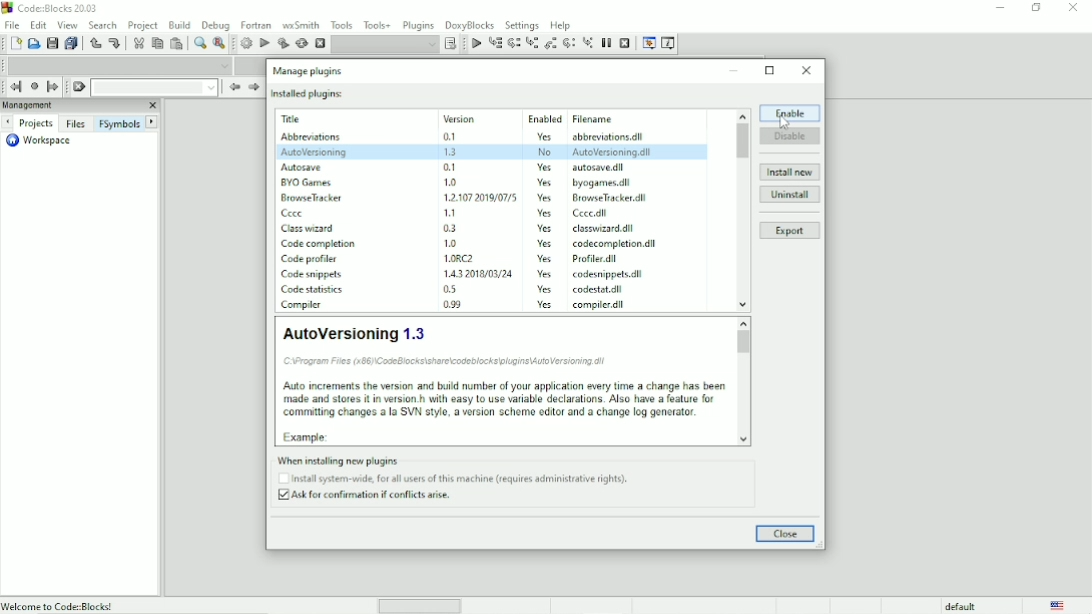 This screenshot has height=614, width=1092. Describe the element at coordinates (12, 24) in the screenshot. I see `File` at that location.